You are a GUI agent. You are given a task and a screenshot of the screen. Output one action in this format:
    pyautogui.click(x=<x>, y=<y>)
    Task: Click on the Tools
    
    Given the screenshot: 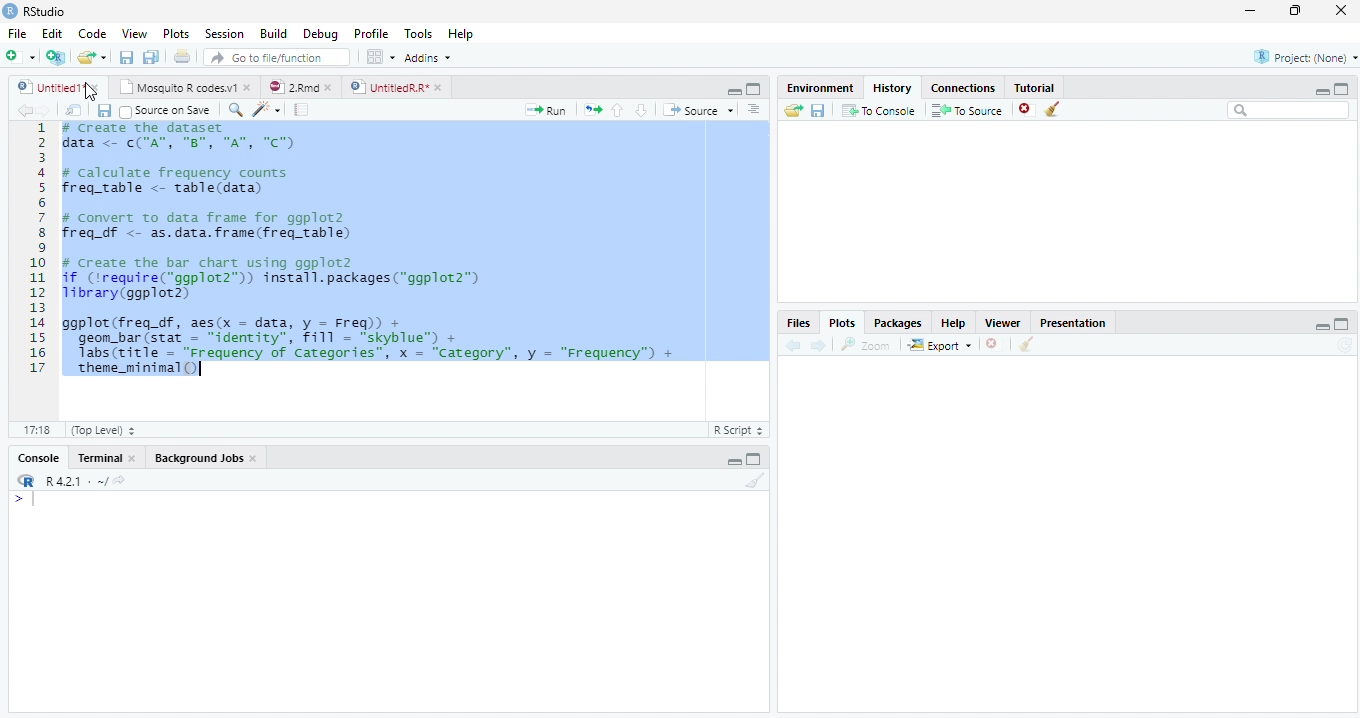 What is the action you would take?
    pyautogui.click(x=421, y=34)
    